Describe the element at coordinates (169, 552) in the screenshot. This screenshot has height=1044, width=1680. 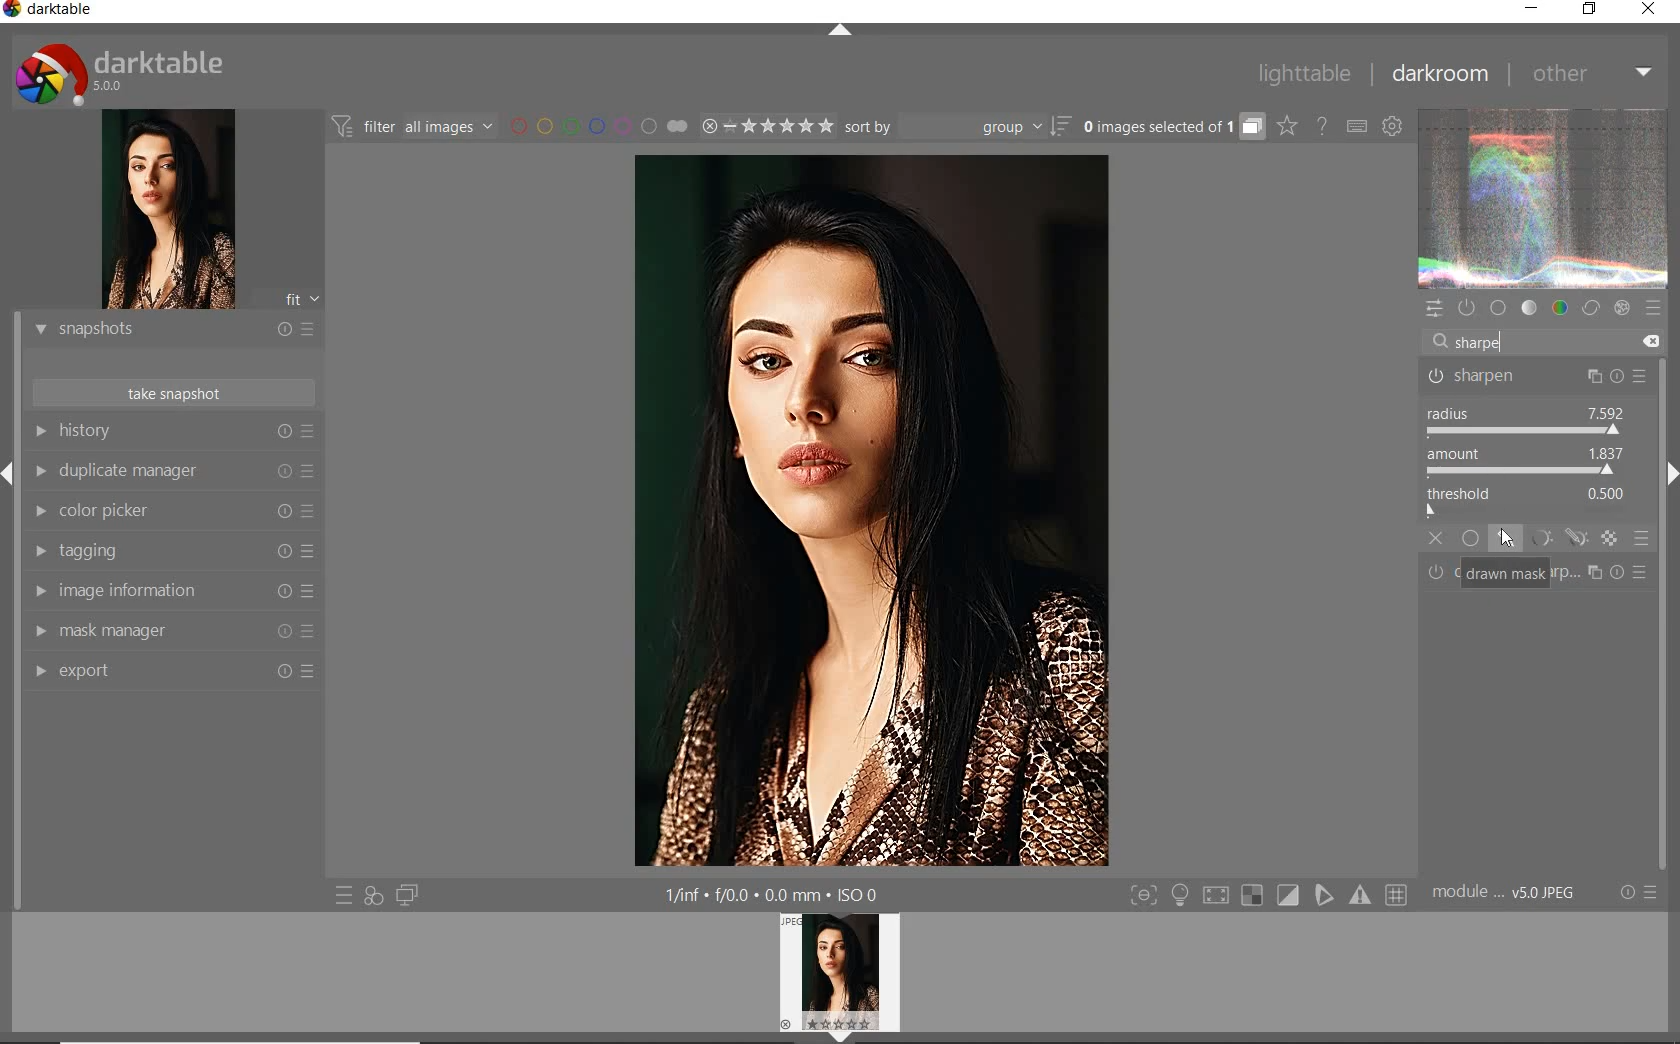
I see `TAGGING` at that location.